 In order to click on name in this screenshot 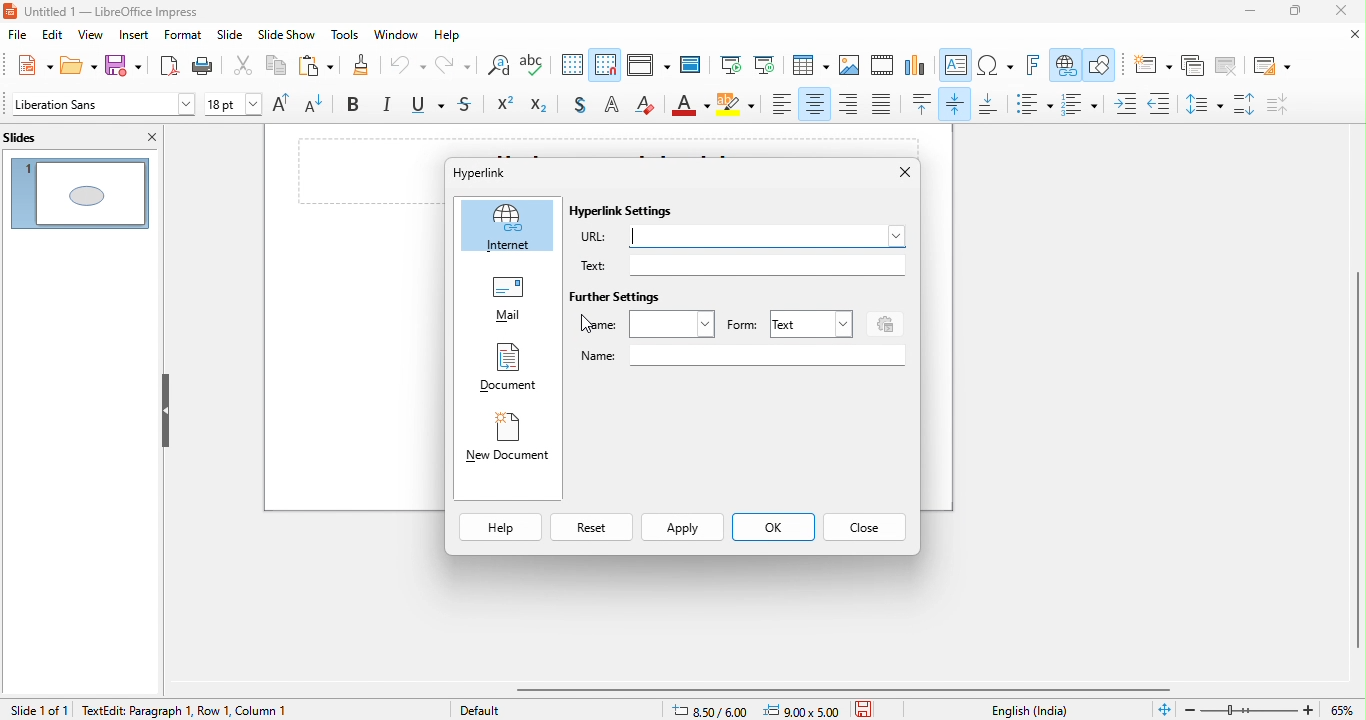, I will do `click(742, 356)`.